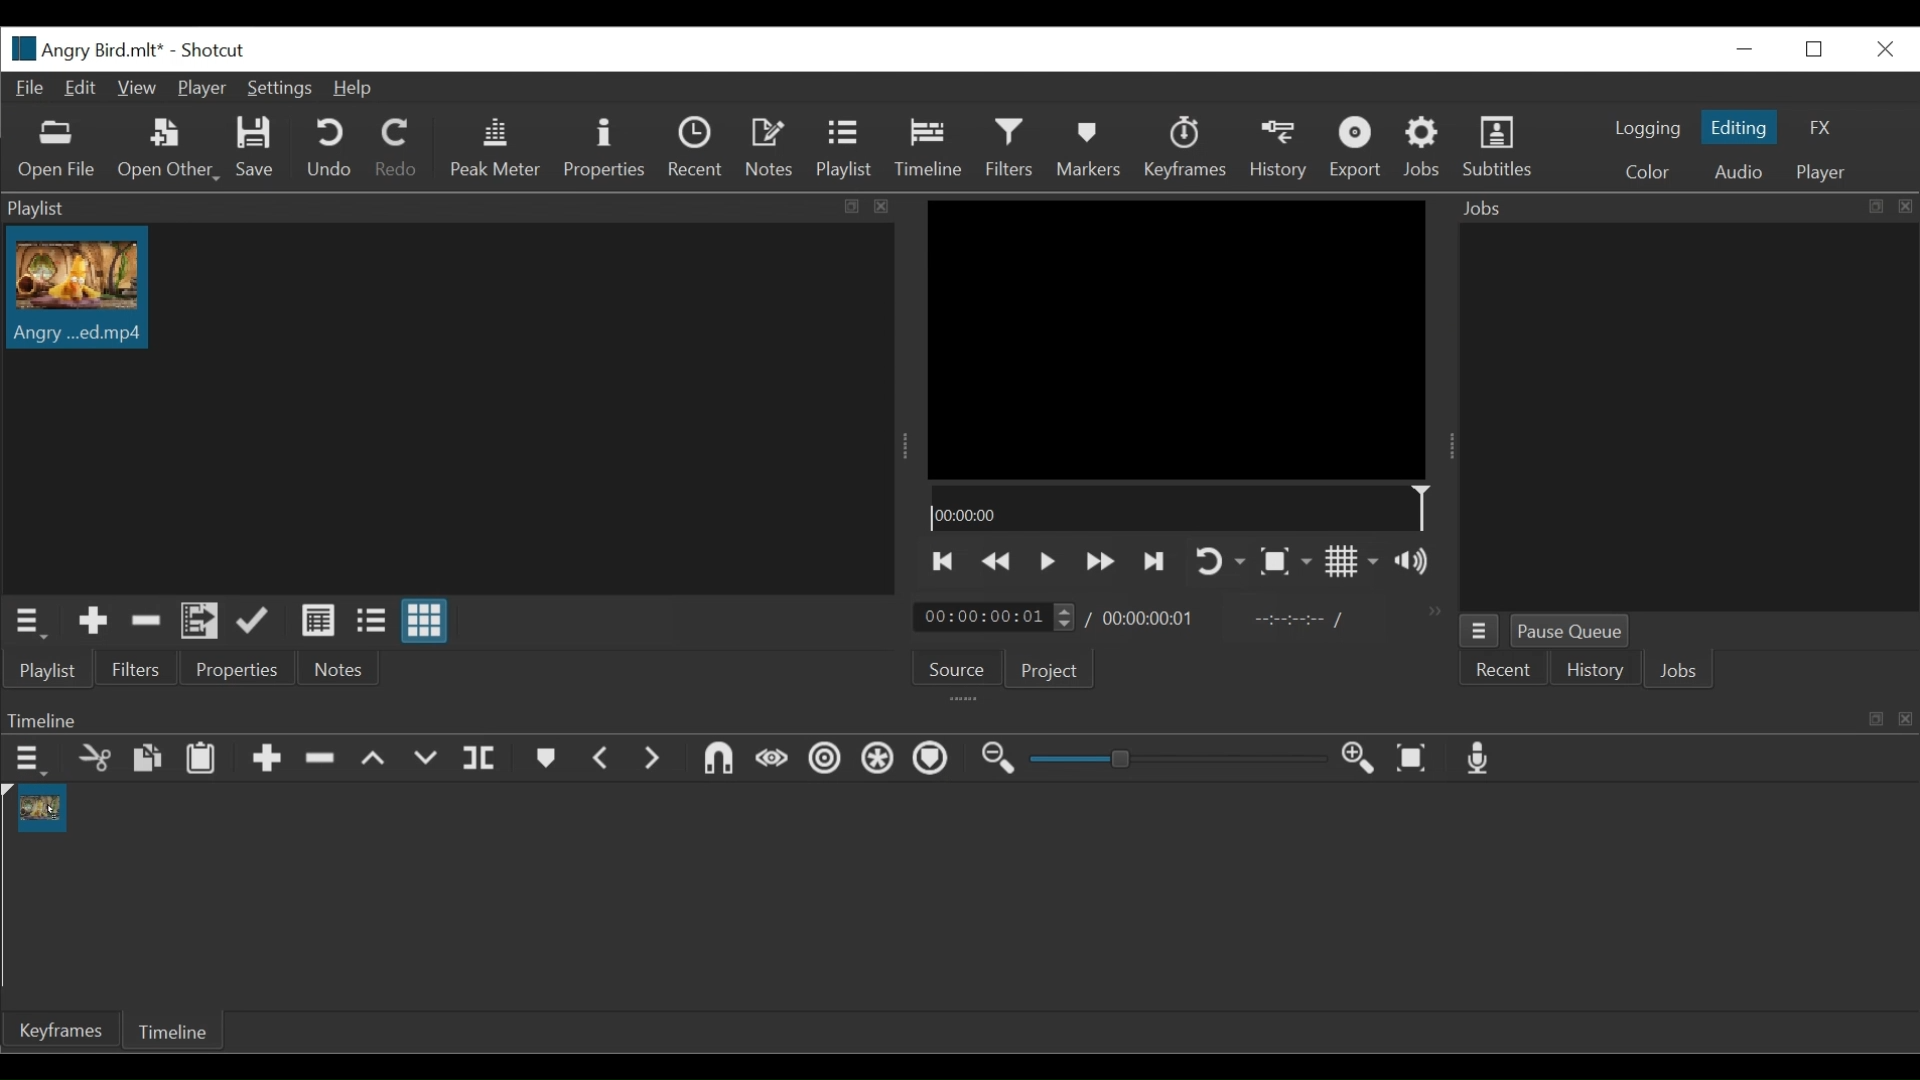  I want to click on Cut, so click(94, 760).